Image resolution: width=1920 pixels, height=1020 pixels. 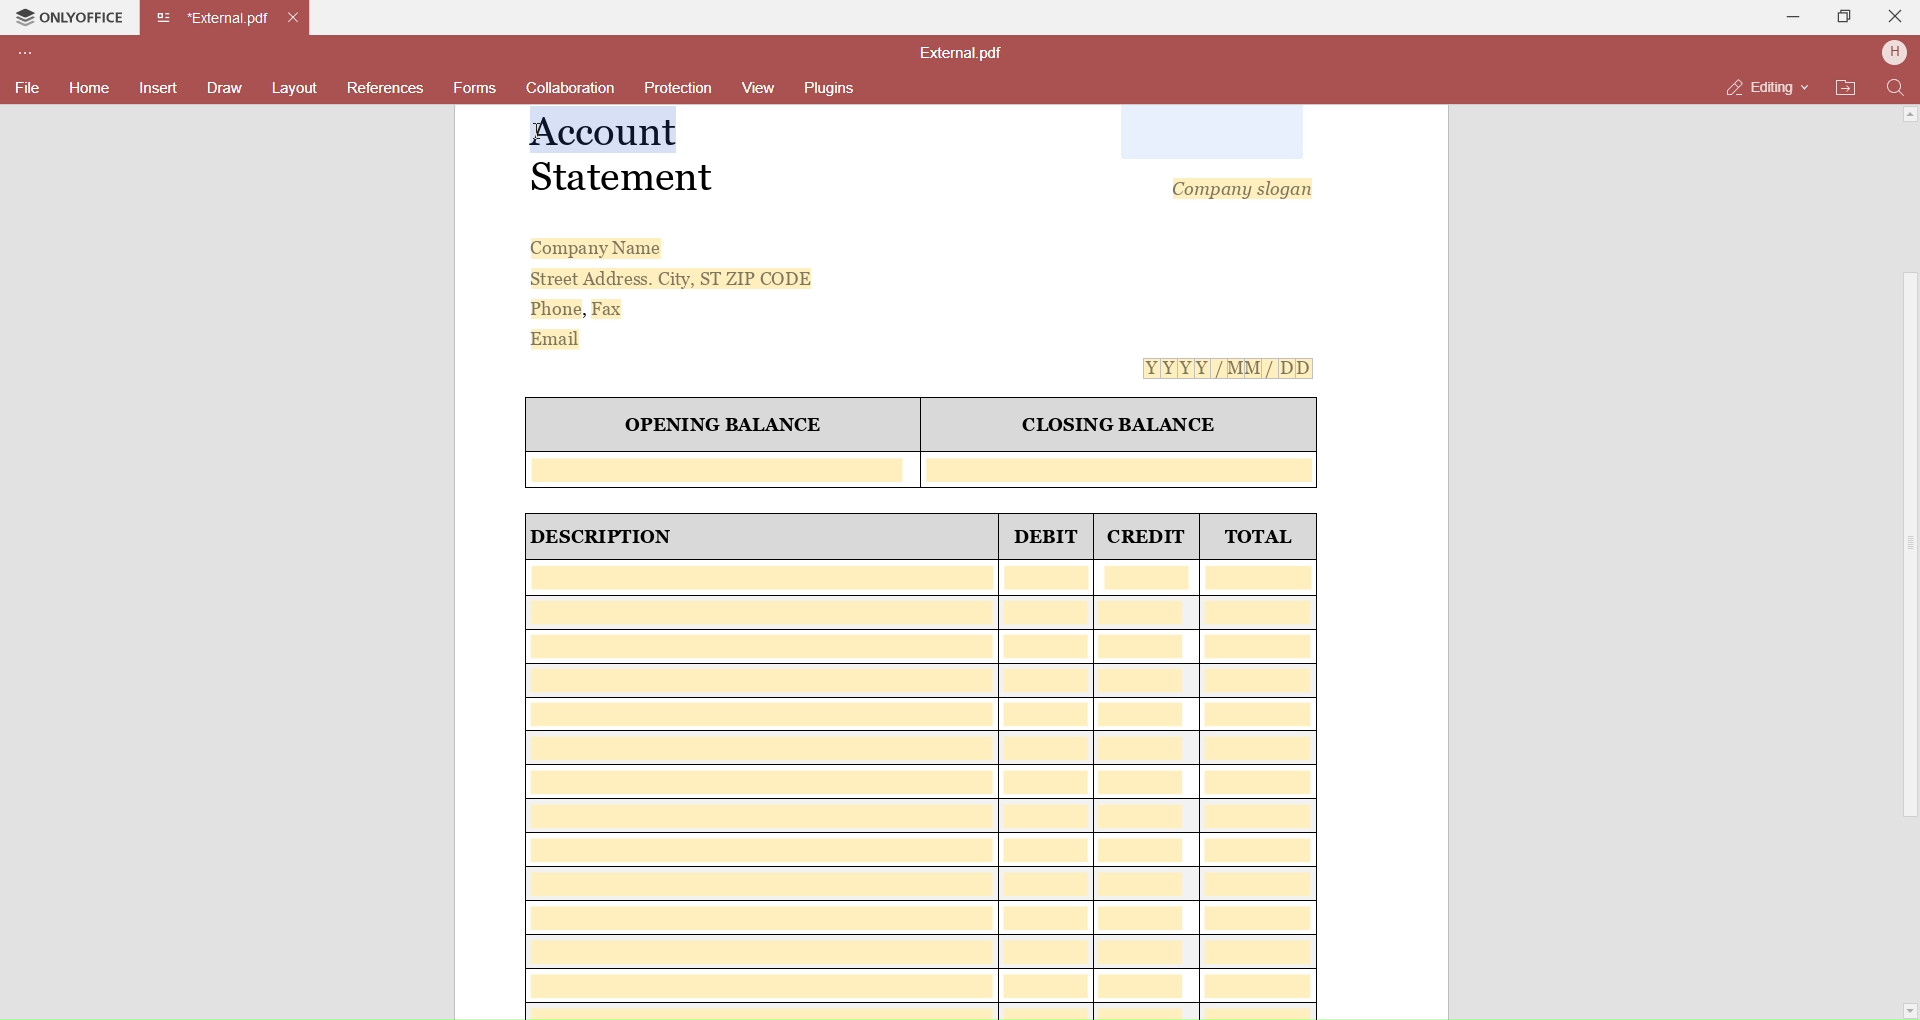 What do you see at coordinates (1244, 187) in the screenshot?
I see `Company slogan` at bounding box center [1244, 187].